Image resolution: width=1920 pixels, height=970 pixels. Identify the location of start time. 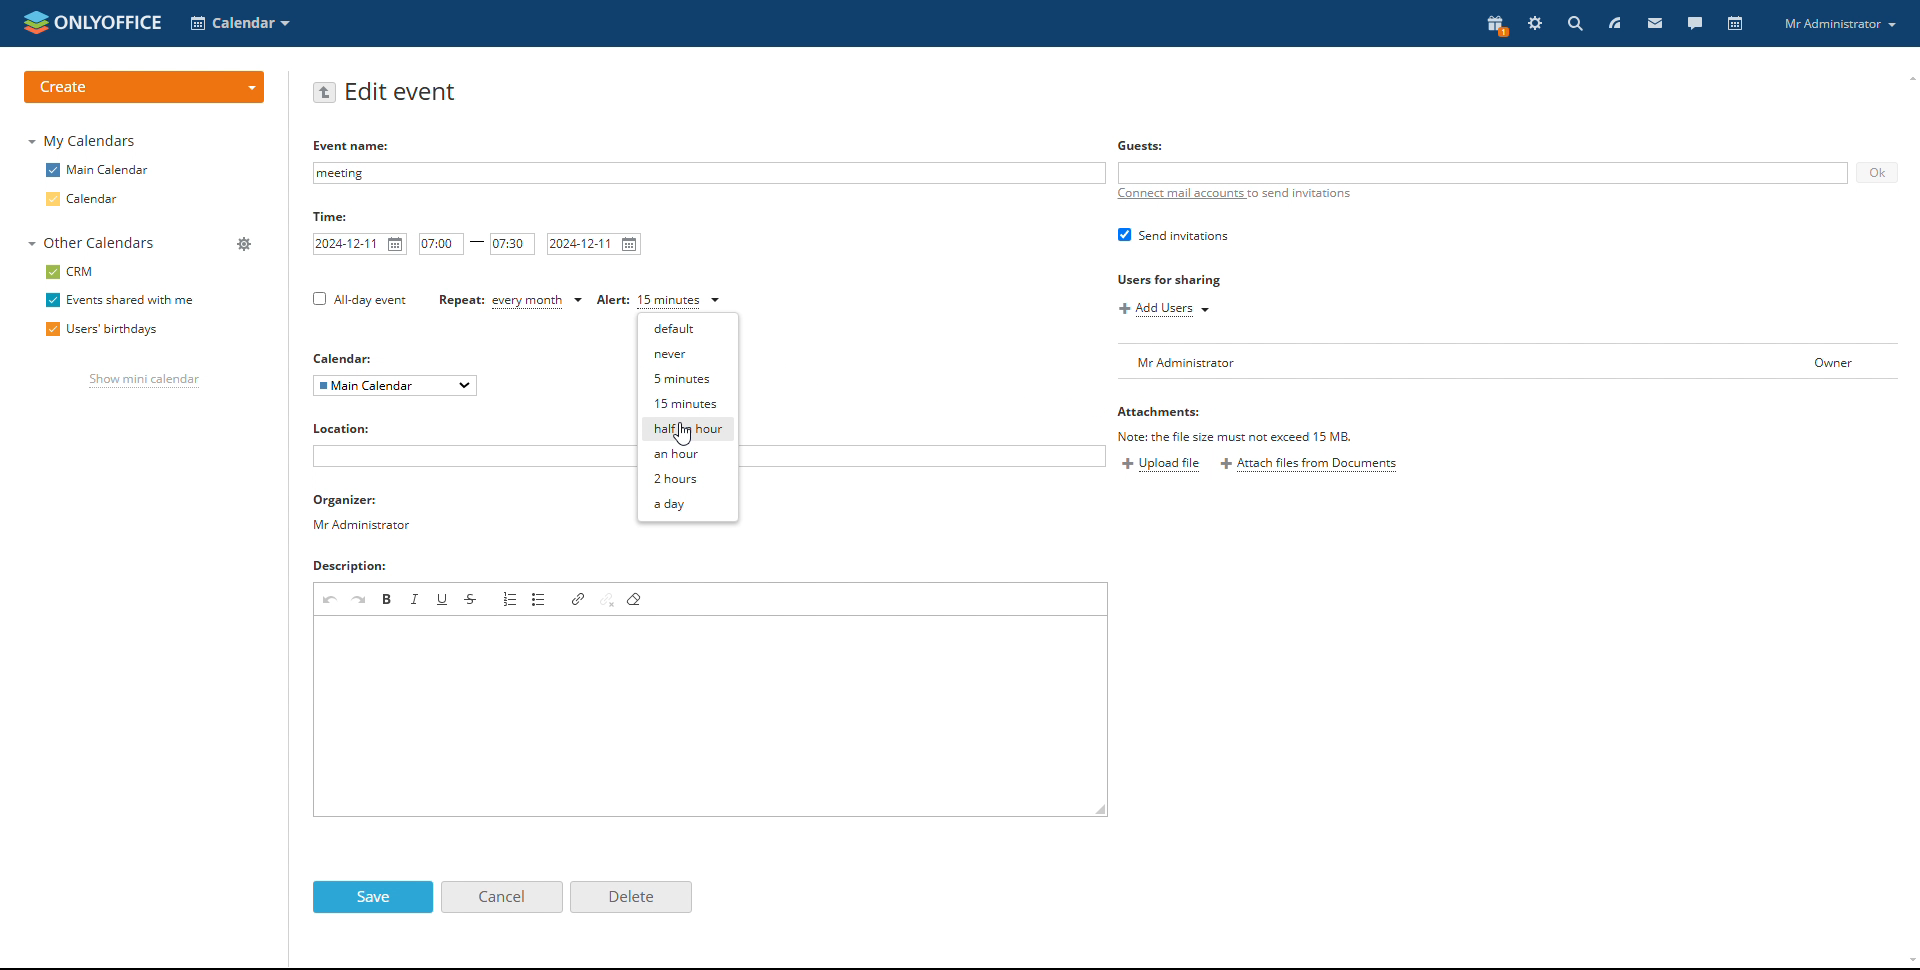
(441, 244).